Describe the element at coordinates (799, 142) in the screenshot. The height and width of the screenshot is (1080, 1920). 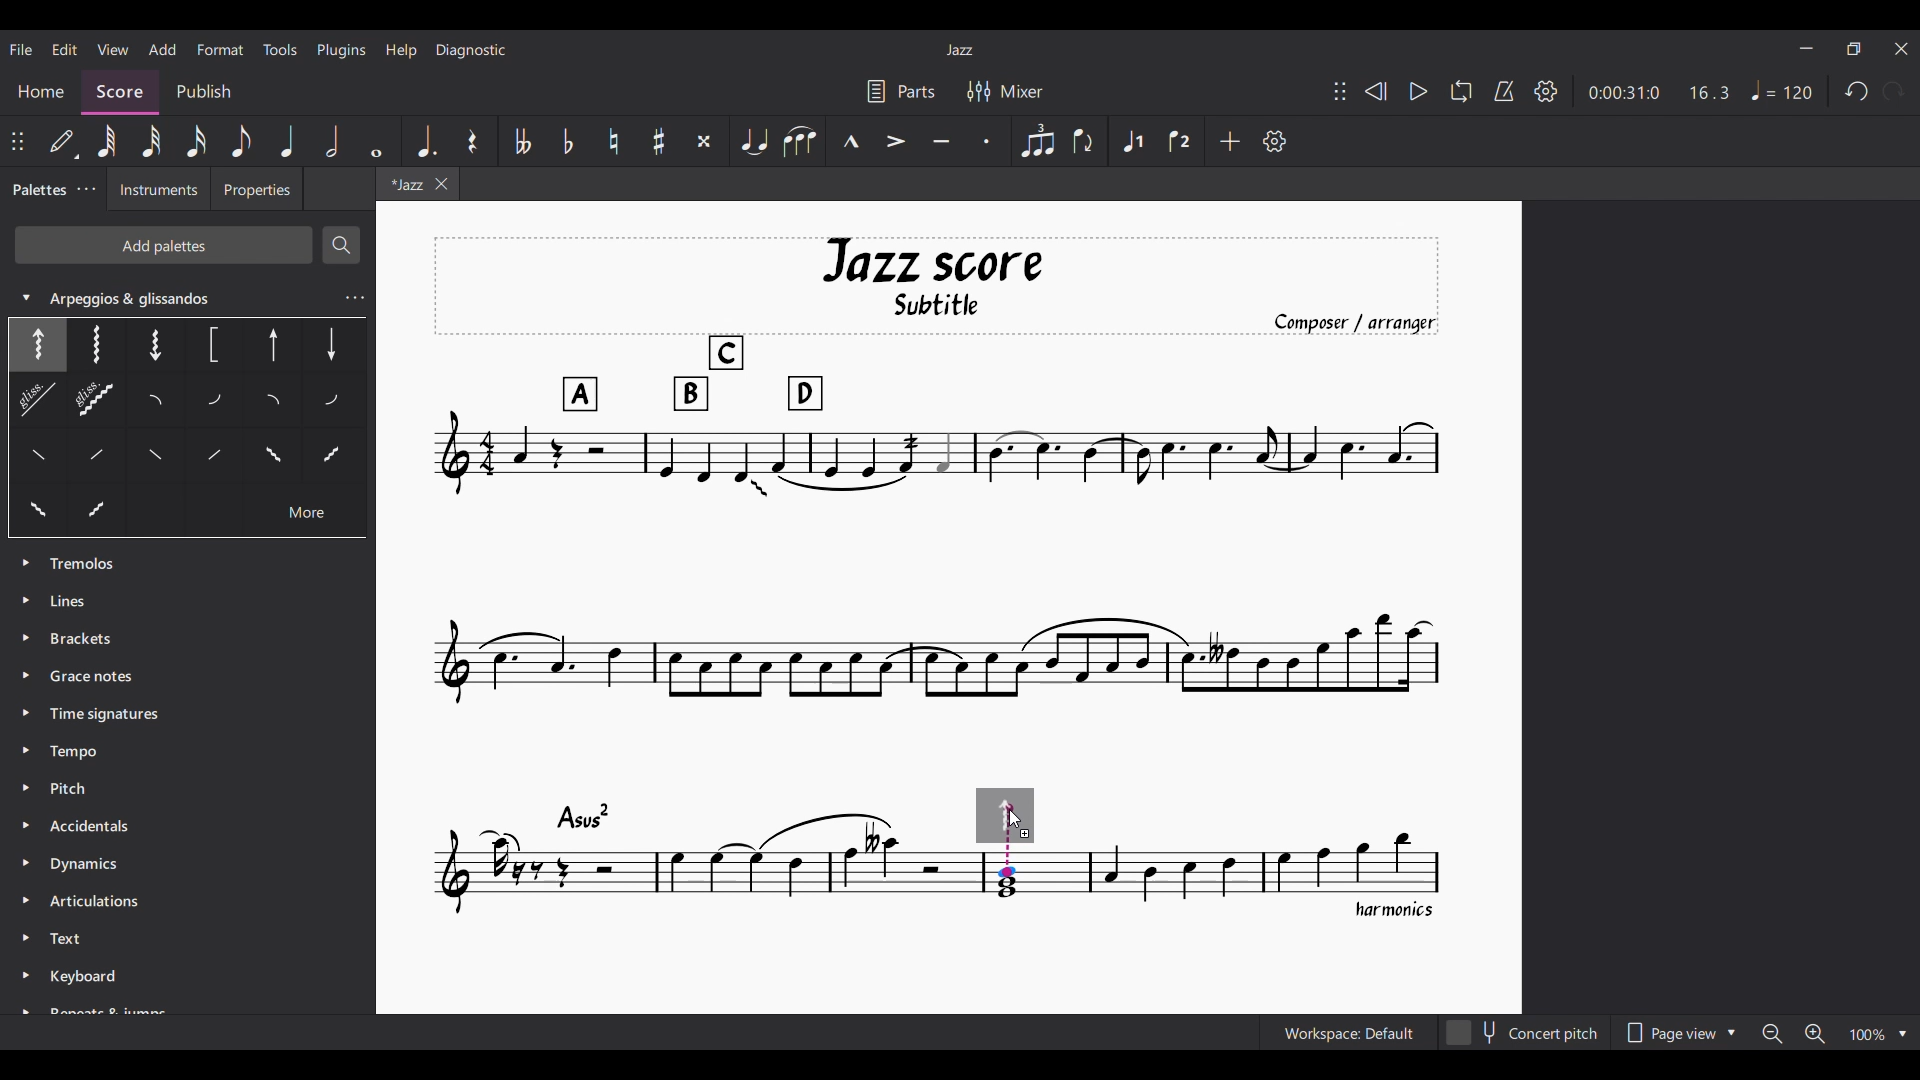
I see `Slur` at that location.